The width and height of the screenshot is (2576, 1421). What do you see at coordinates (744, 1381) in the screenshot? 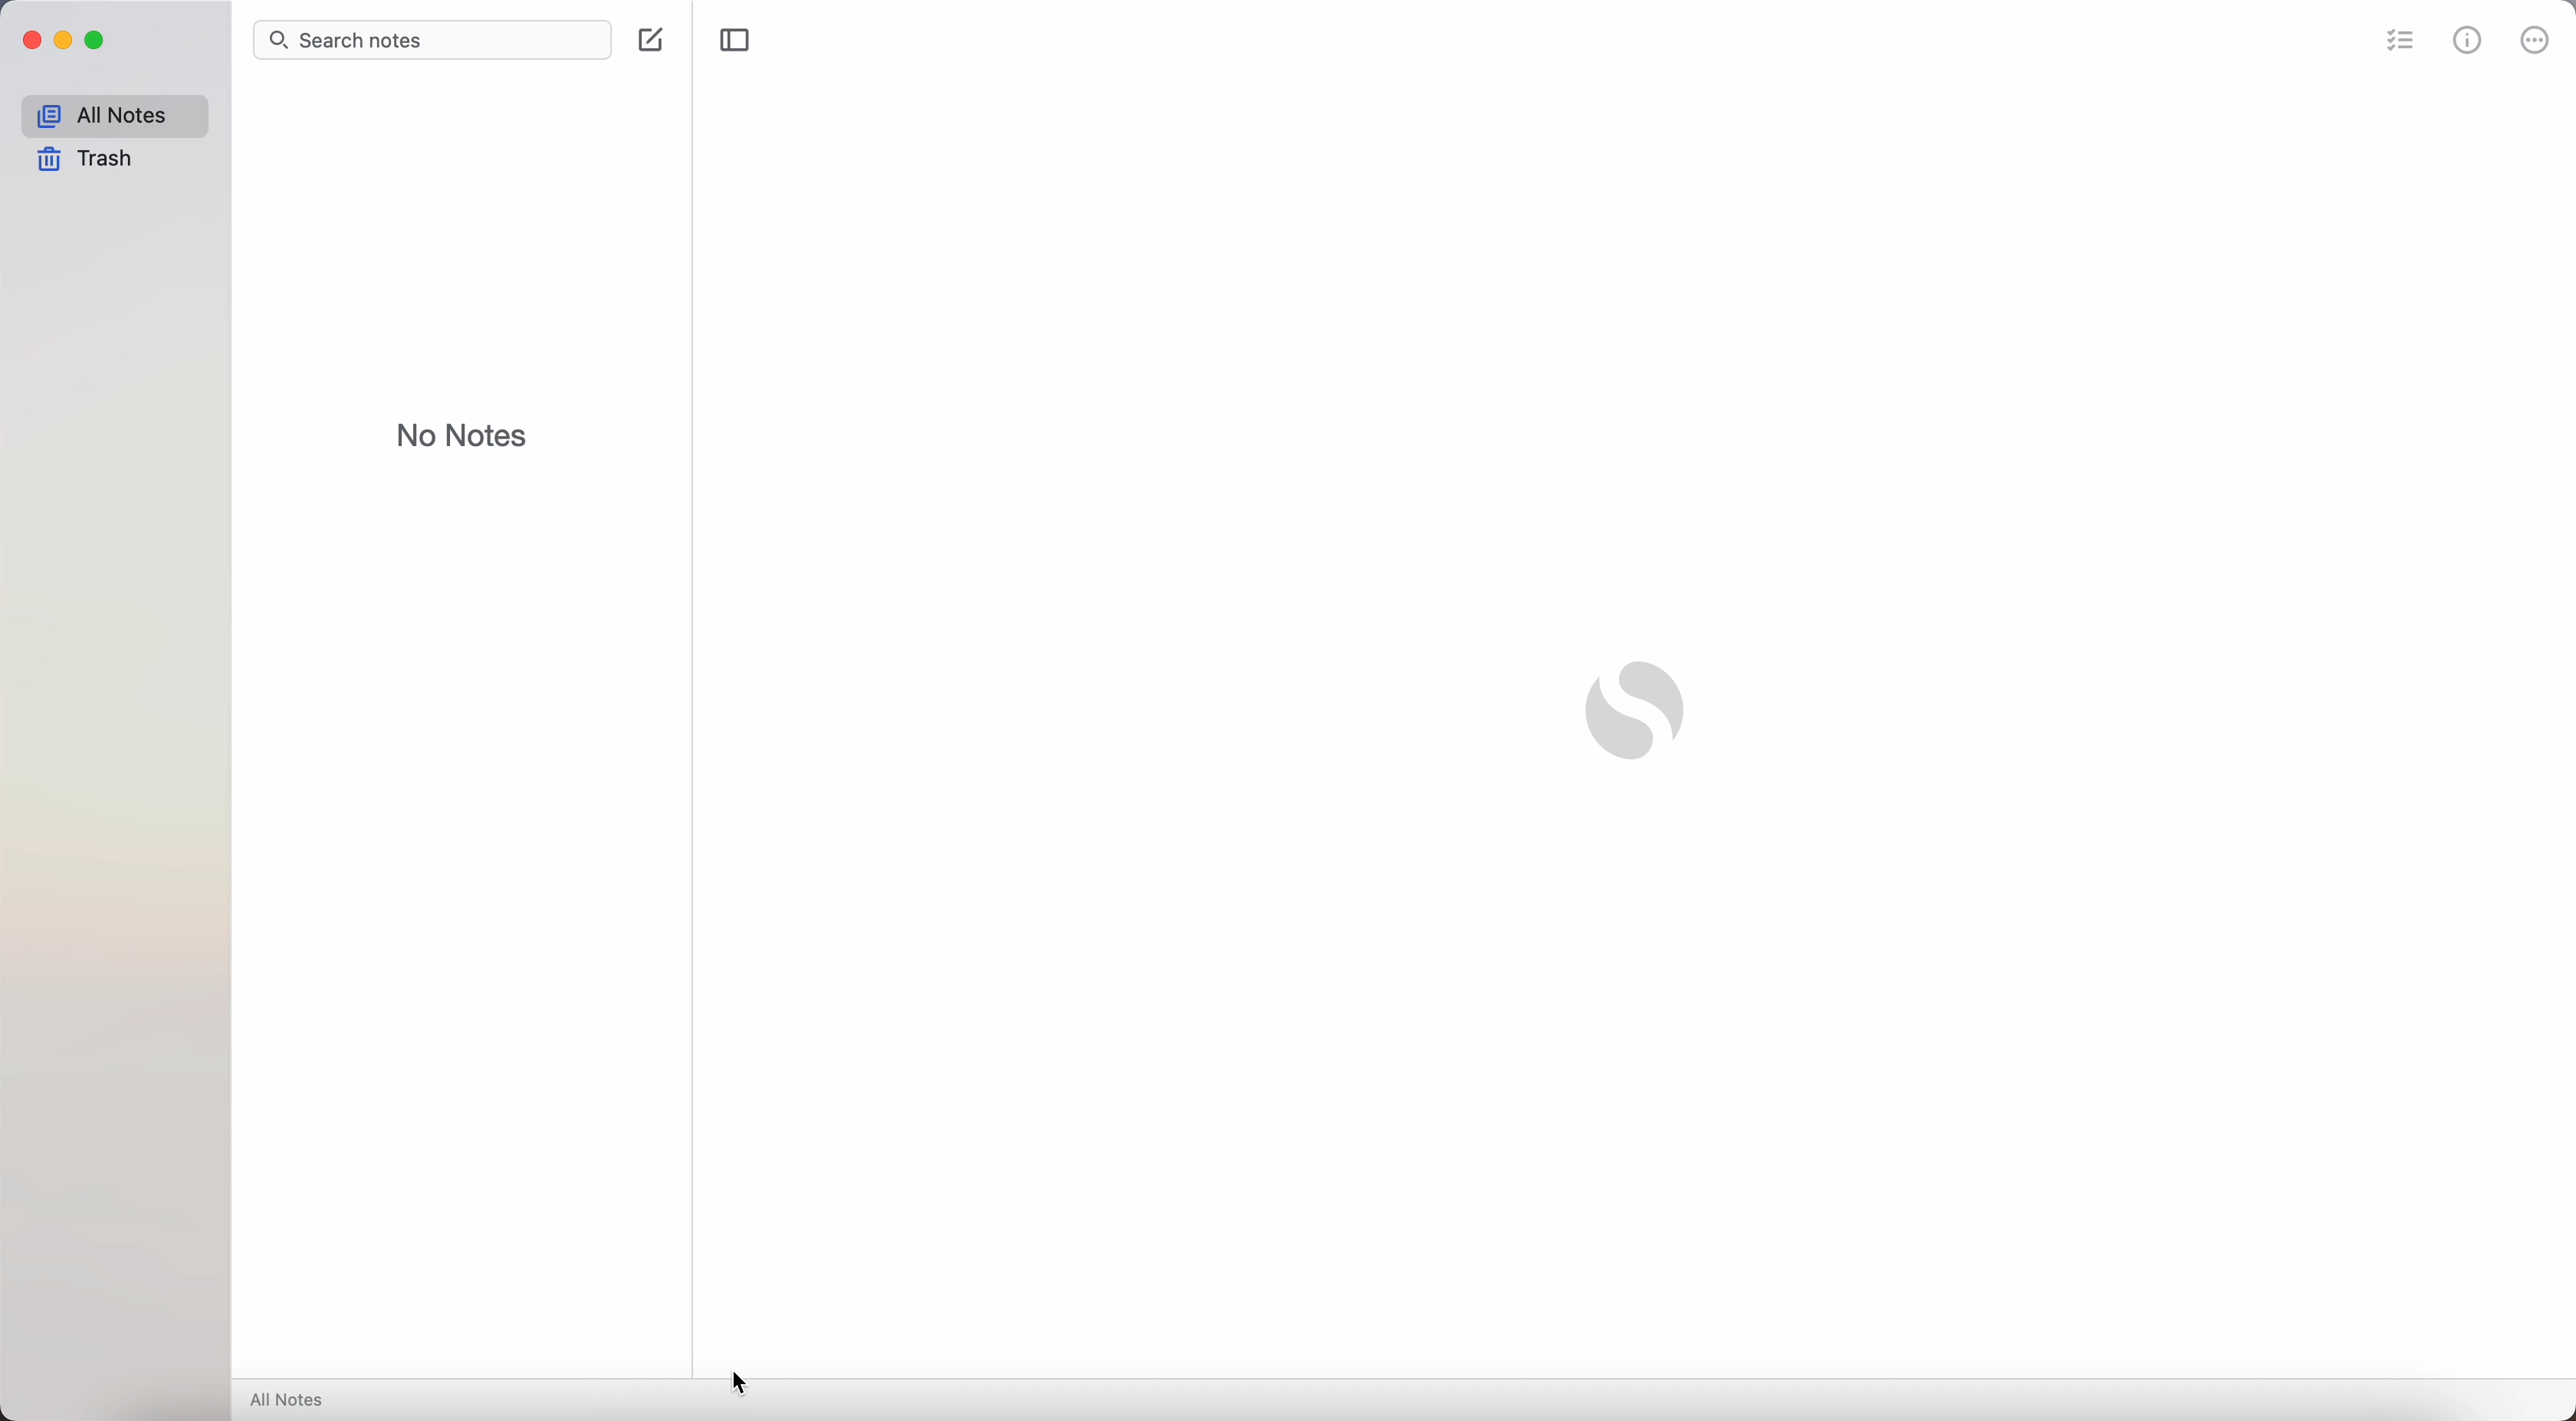
I see `cursor` at bounding box center [744, 1381].